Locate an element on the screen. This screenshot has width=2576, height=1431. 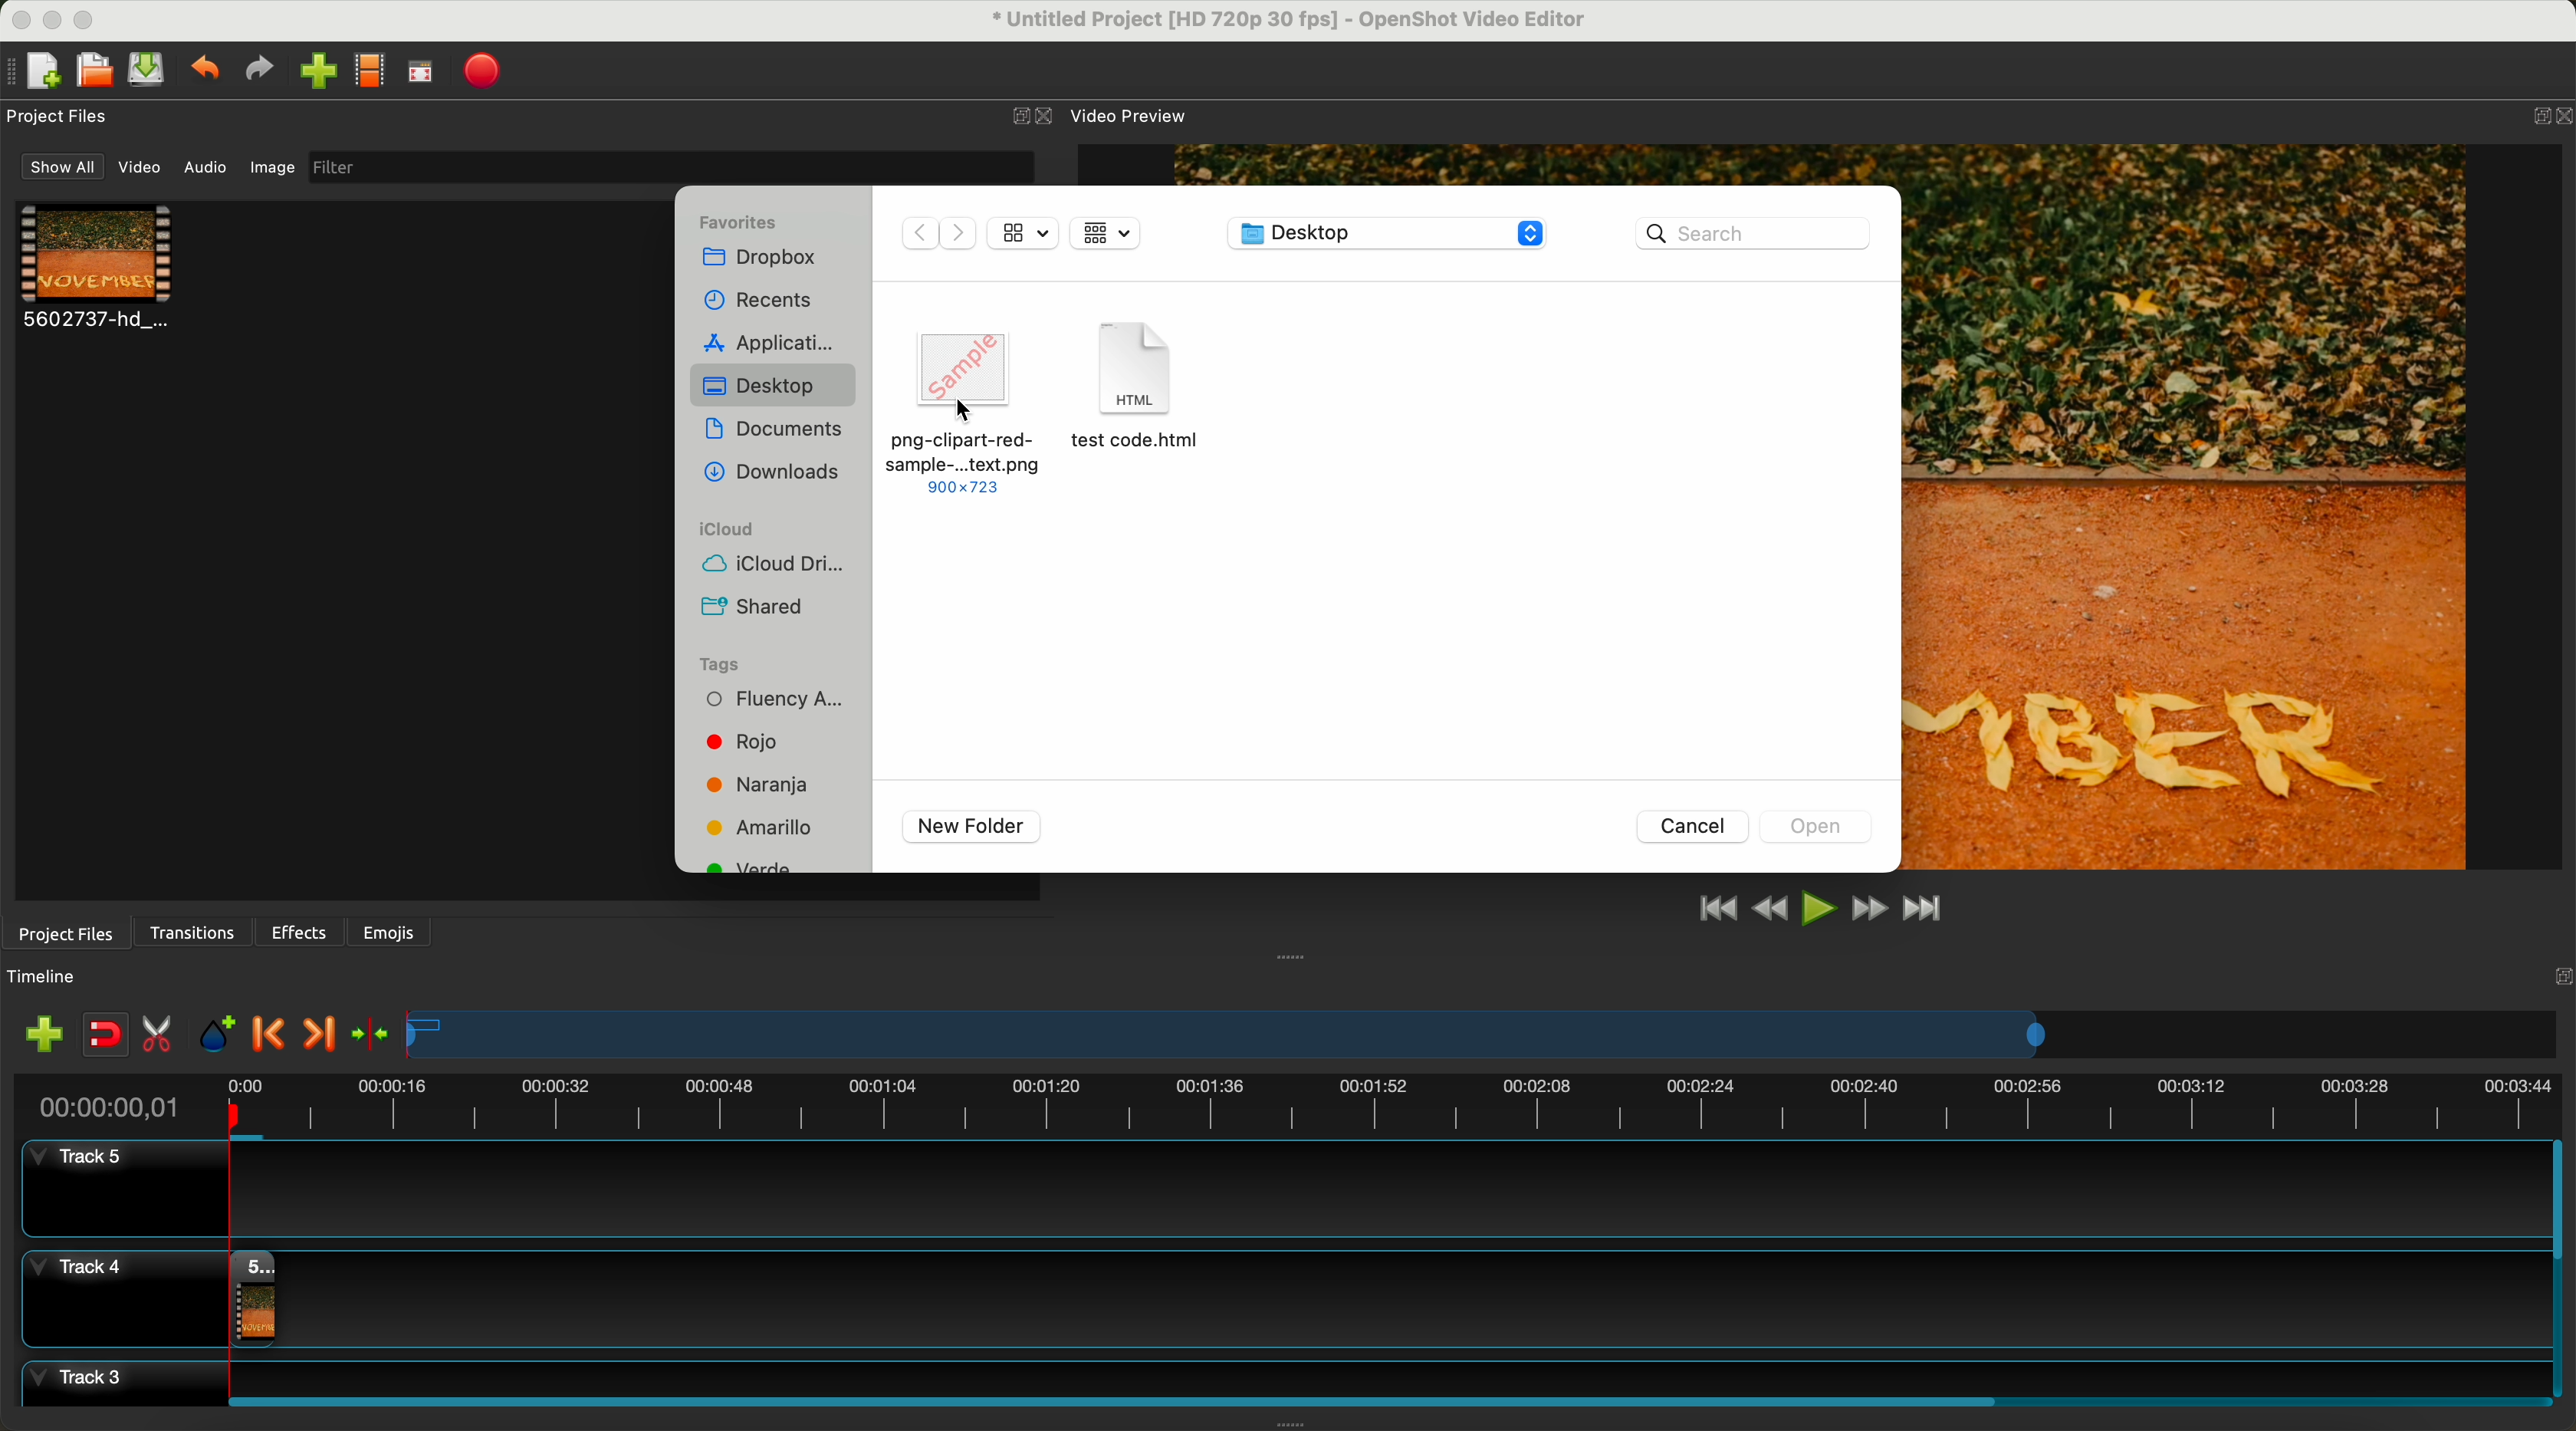
shares is located at coordinates (755, 605).